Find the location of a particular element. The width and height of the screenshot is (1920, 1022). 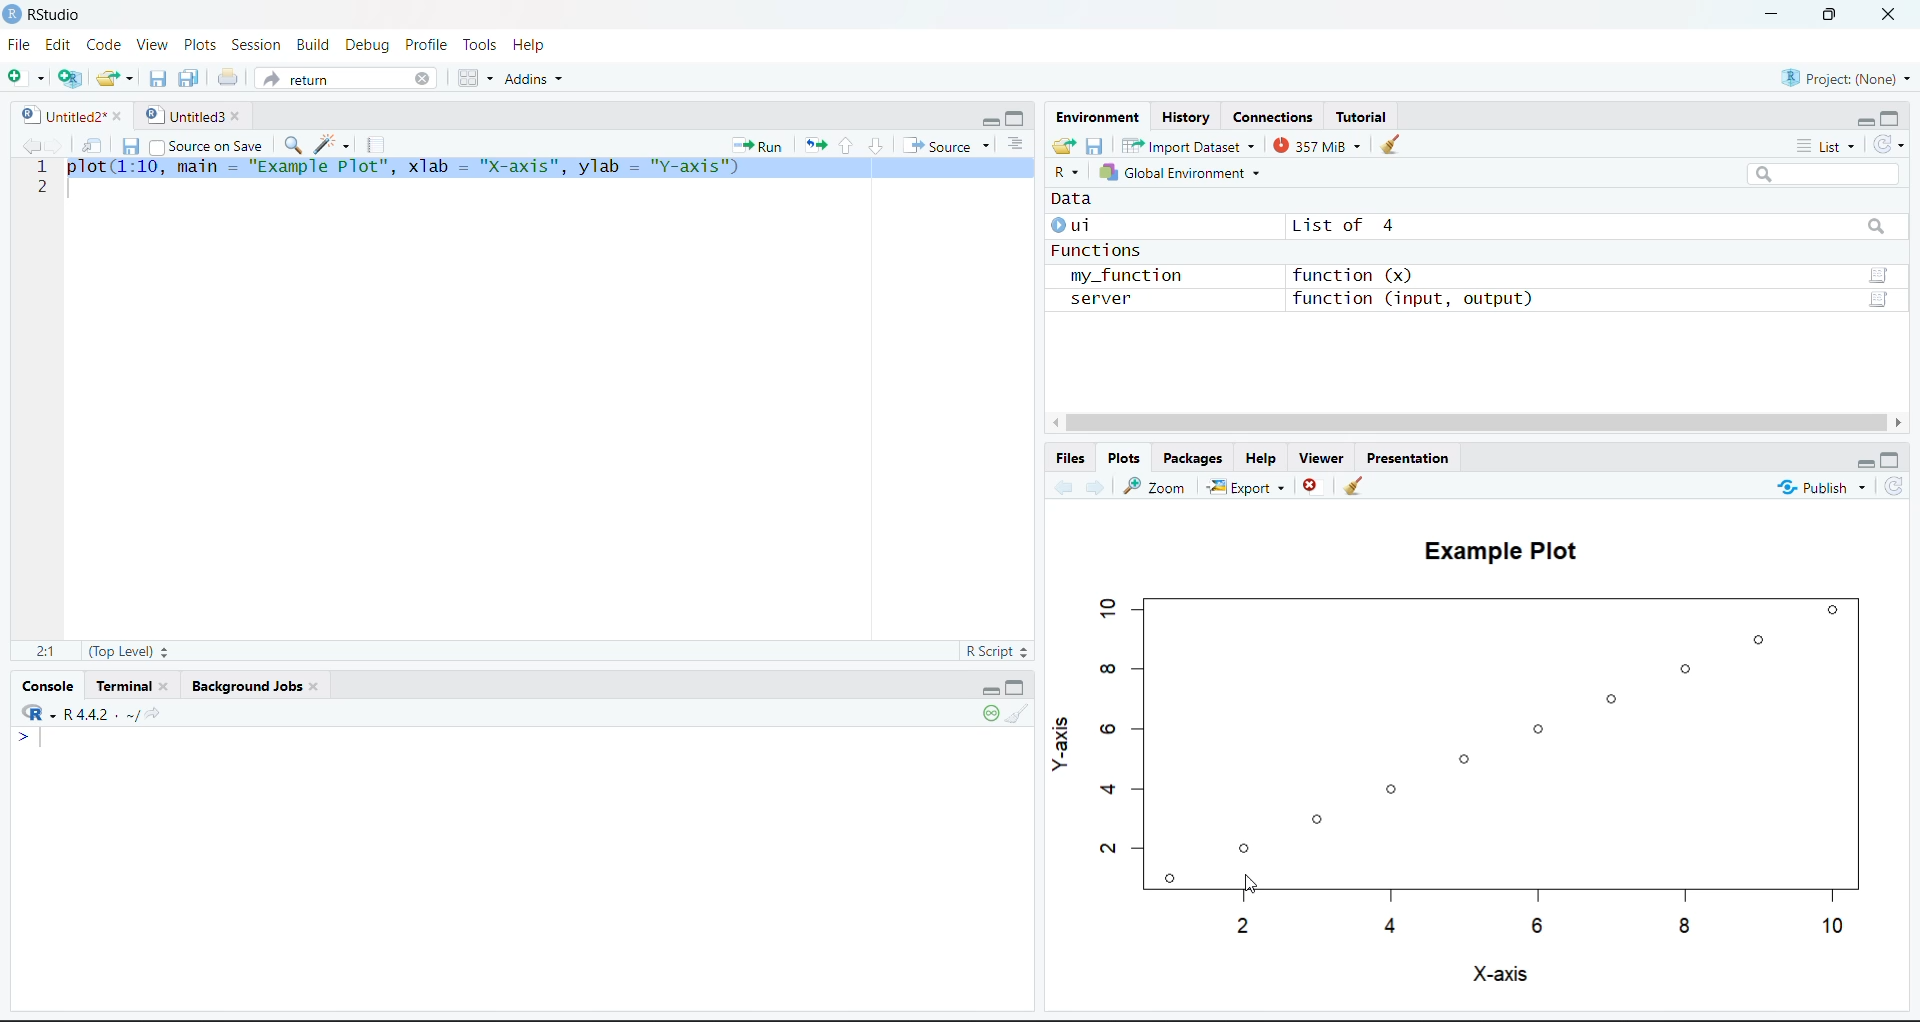

Go forward to the next source location (Ctrl + F10) is located at coordinates (57, 142).